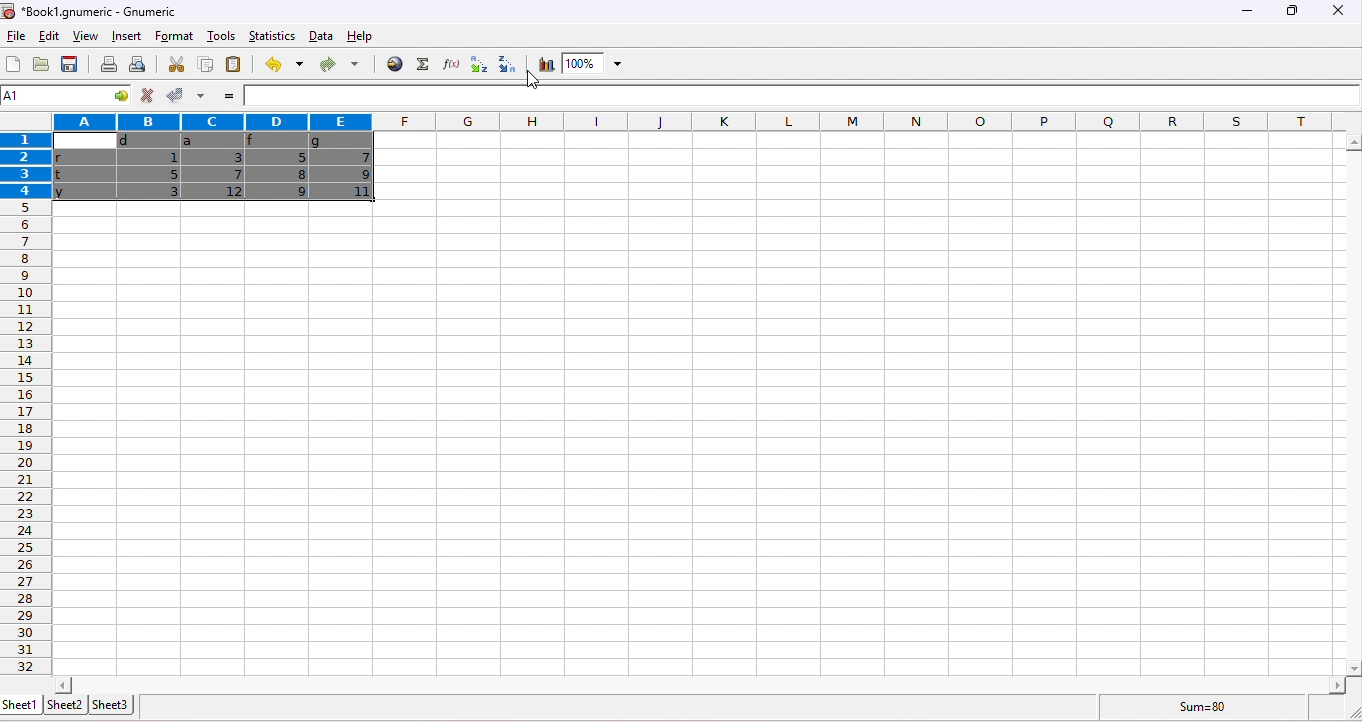 This screenshot has width=1362, height=722. What do you see at coordinates (449, 63) in the screenshot?
I see `function wizard` at bounding box center [449, 63].